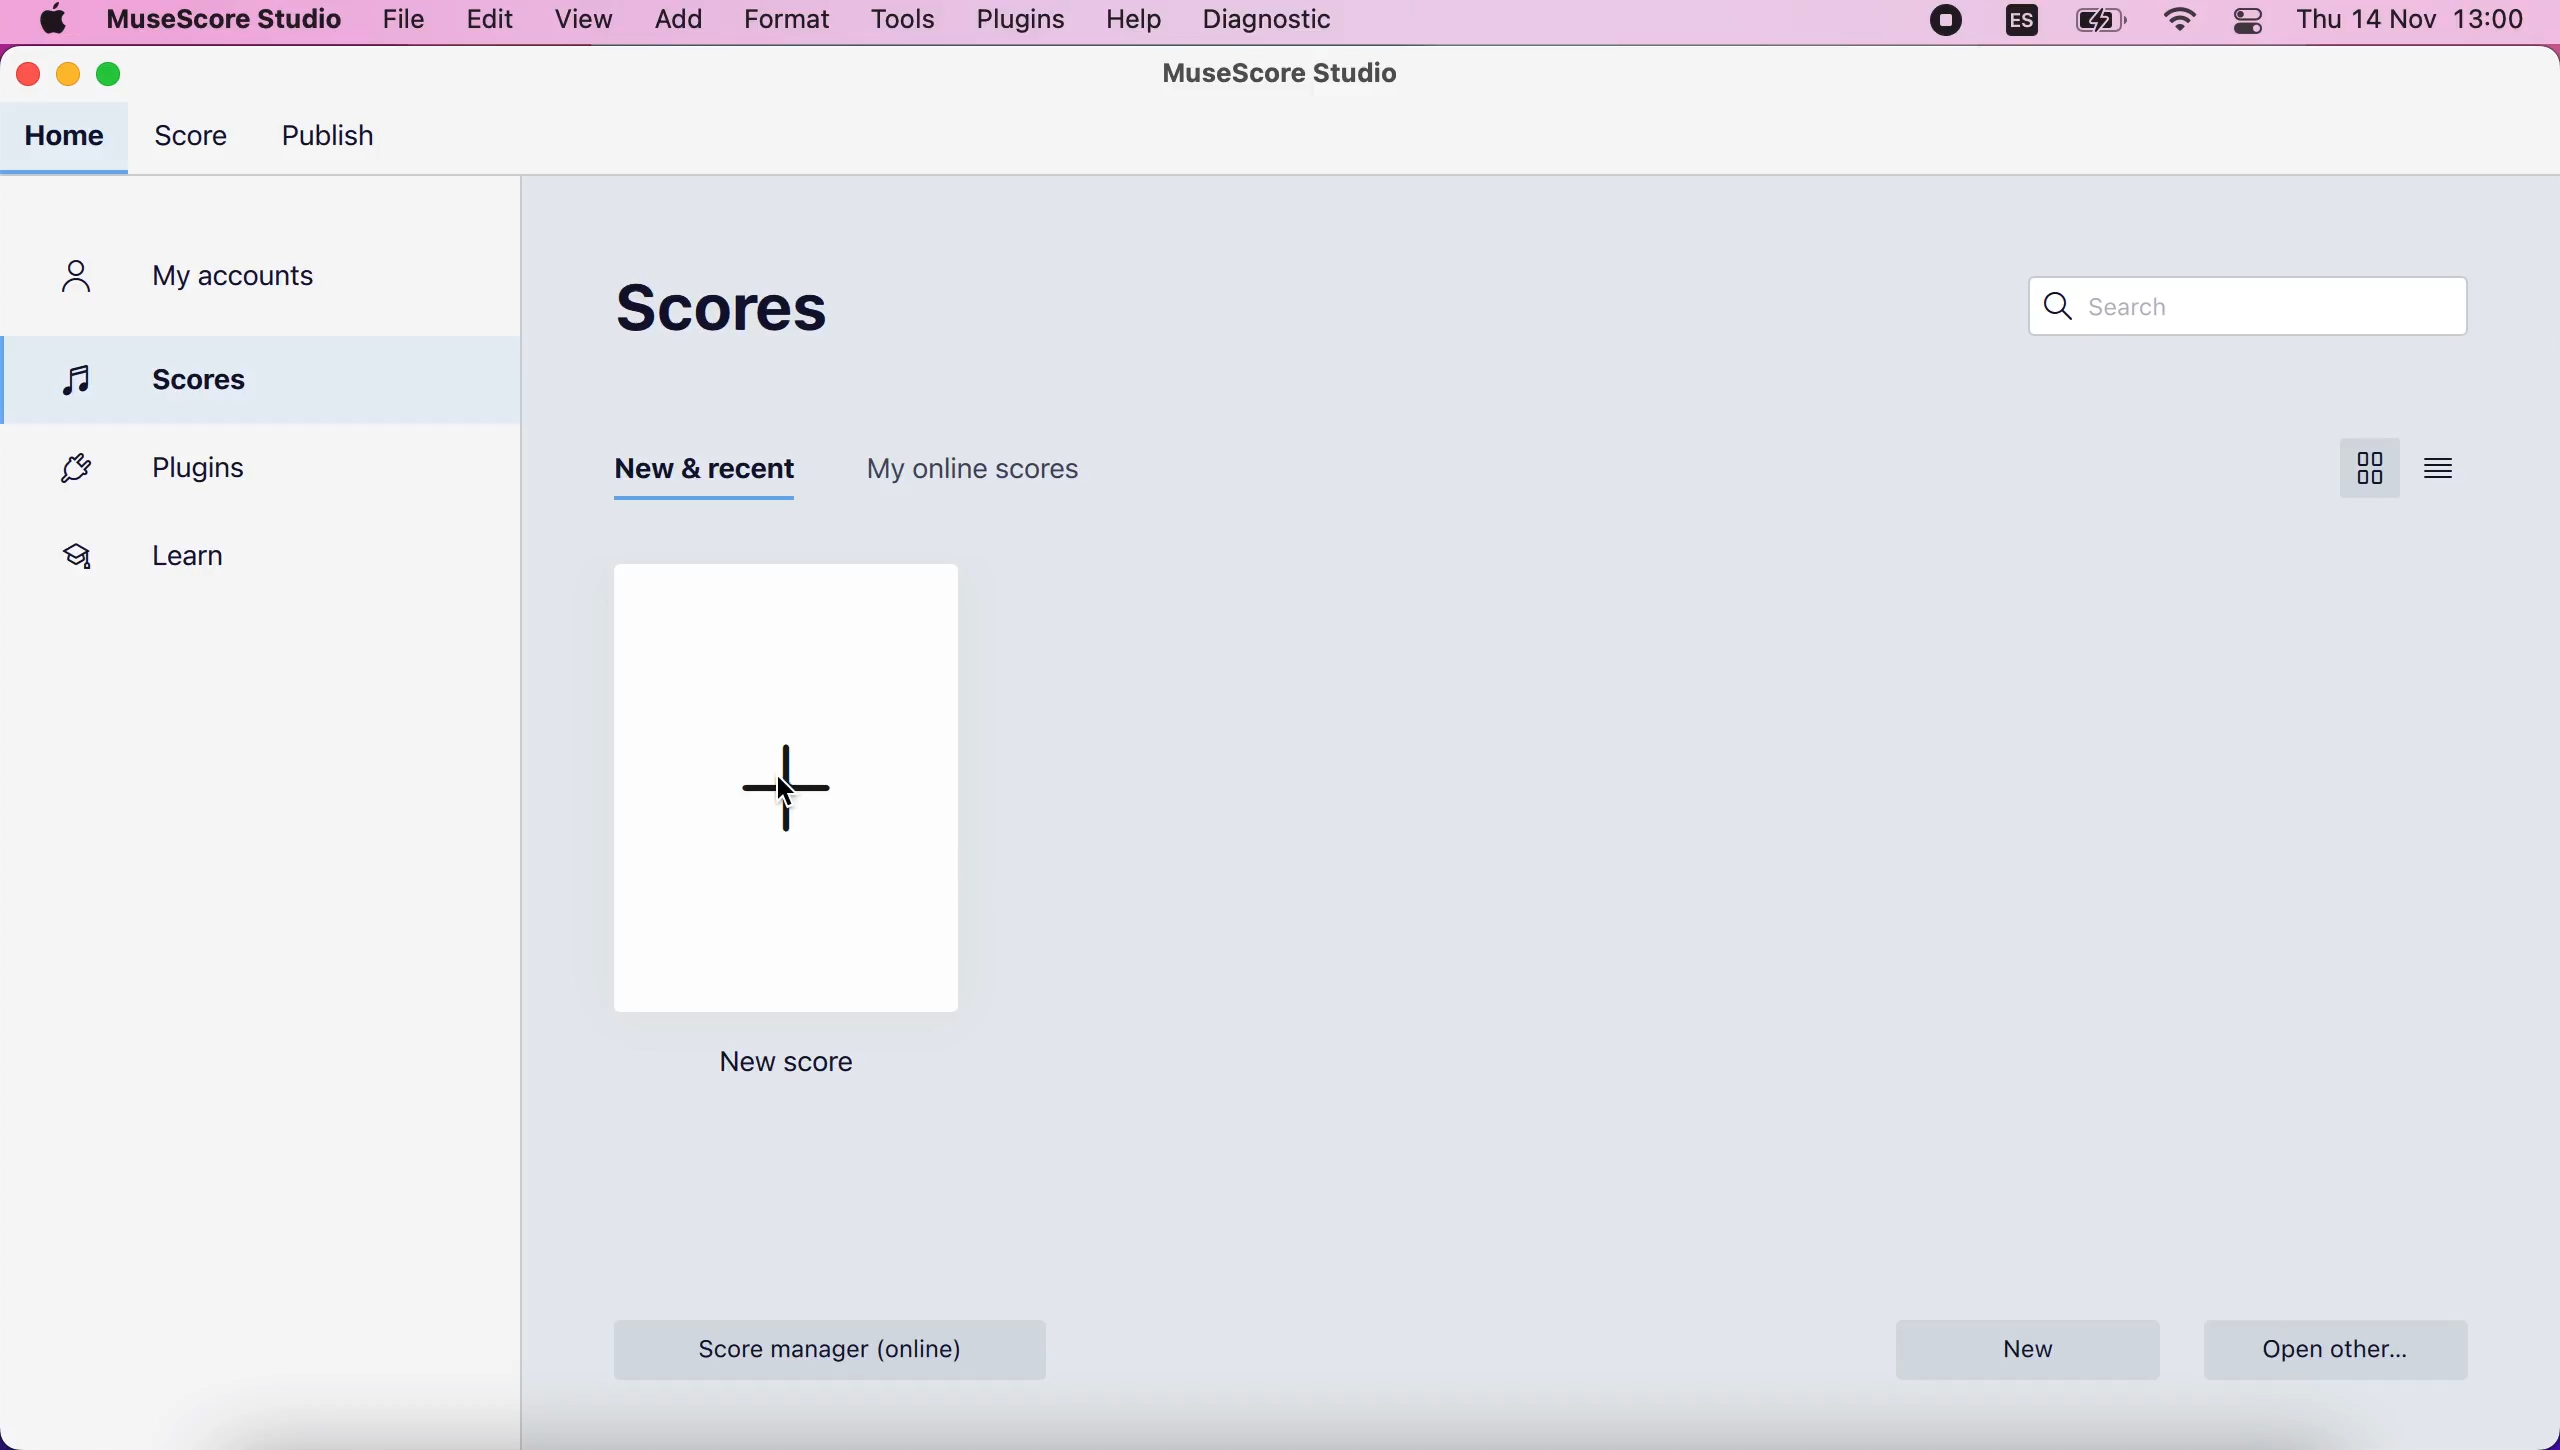 This screenshot has height=1450, width=2560. What do you see at coordinates (769, 1069) in the screenshot?
I see `new score` at bounding box center [769, 1069].